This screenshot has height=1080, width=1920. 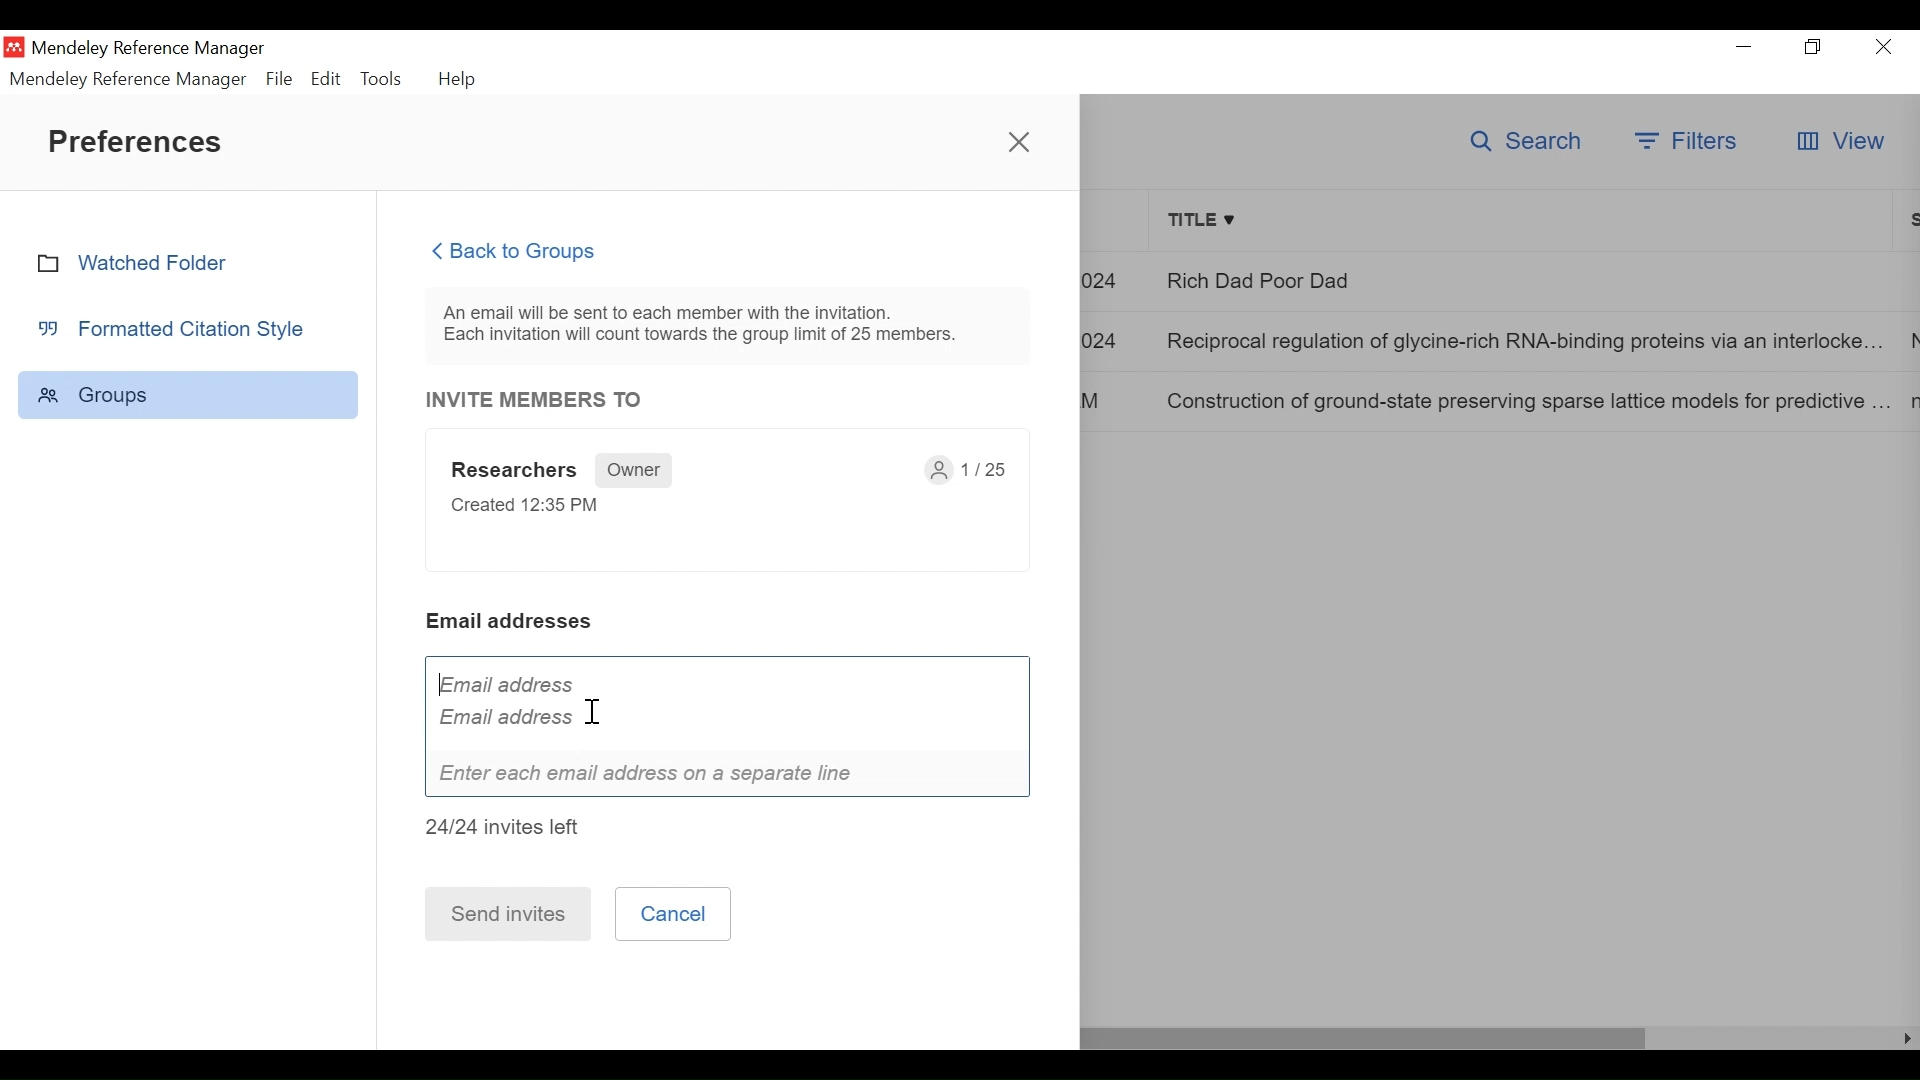 What do you see at coordinates (1526, 400) in the screenshot?
I see `Construction of ground-state preserving sparse lattice models for predictive..` at bounding box center [1526, 400].